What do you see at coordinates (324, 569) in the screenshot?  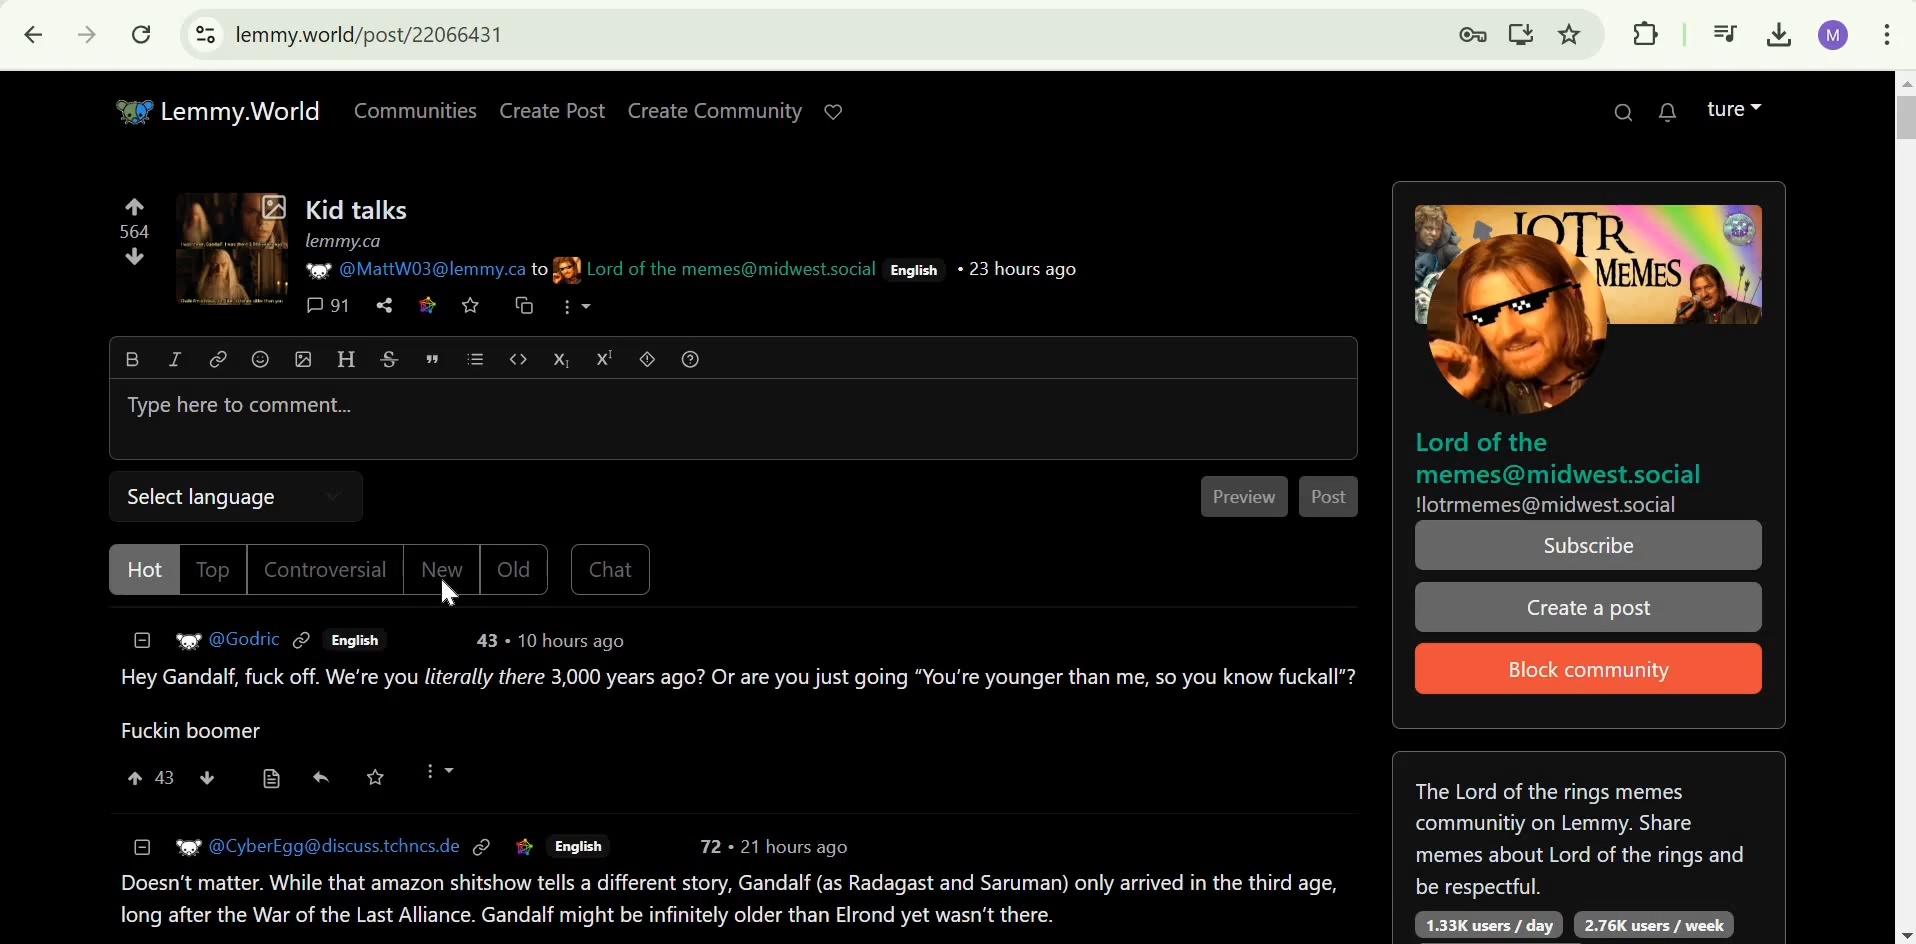 I see `Controversial` at bounding box center [324, 569].